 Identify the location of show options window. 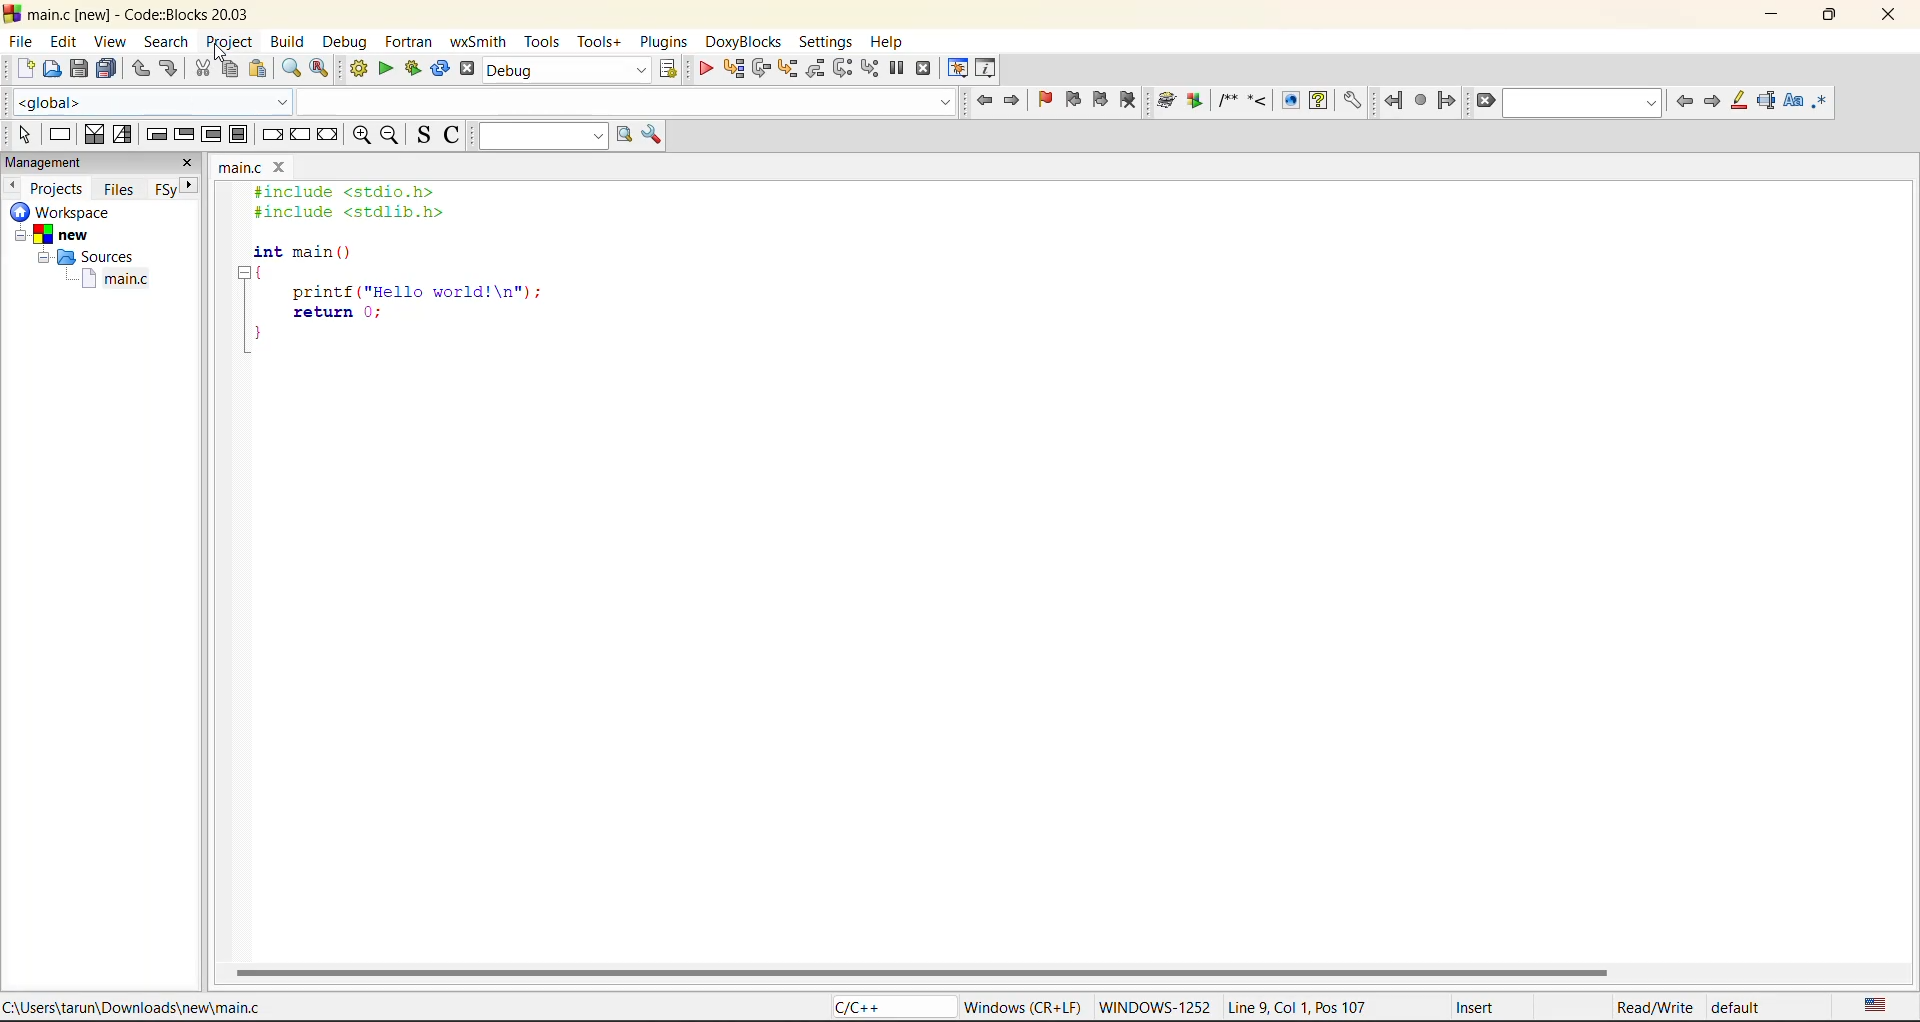
(653, 135).